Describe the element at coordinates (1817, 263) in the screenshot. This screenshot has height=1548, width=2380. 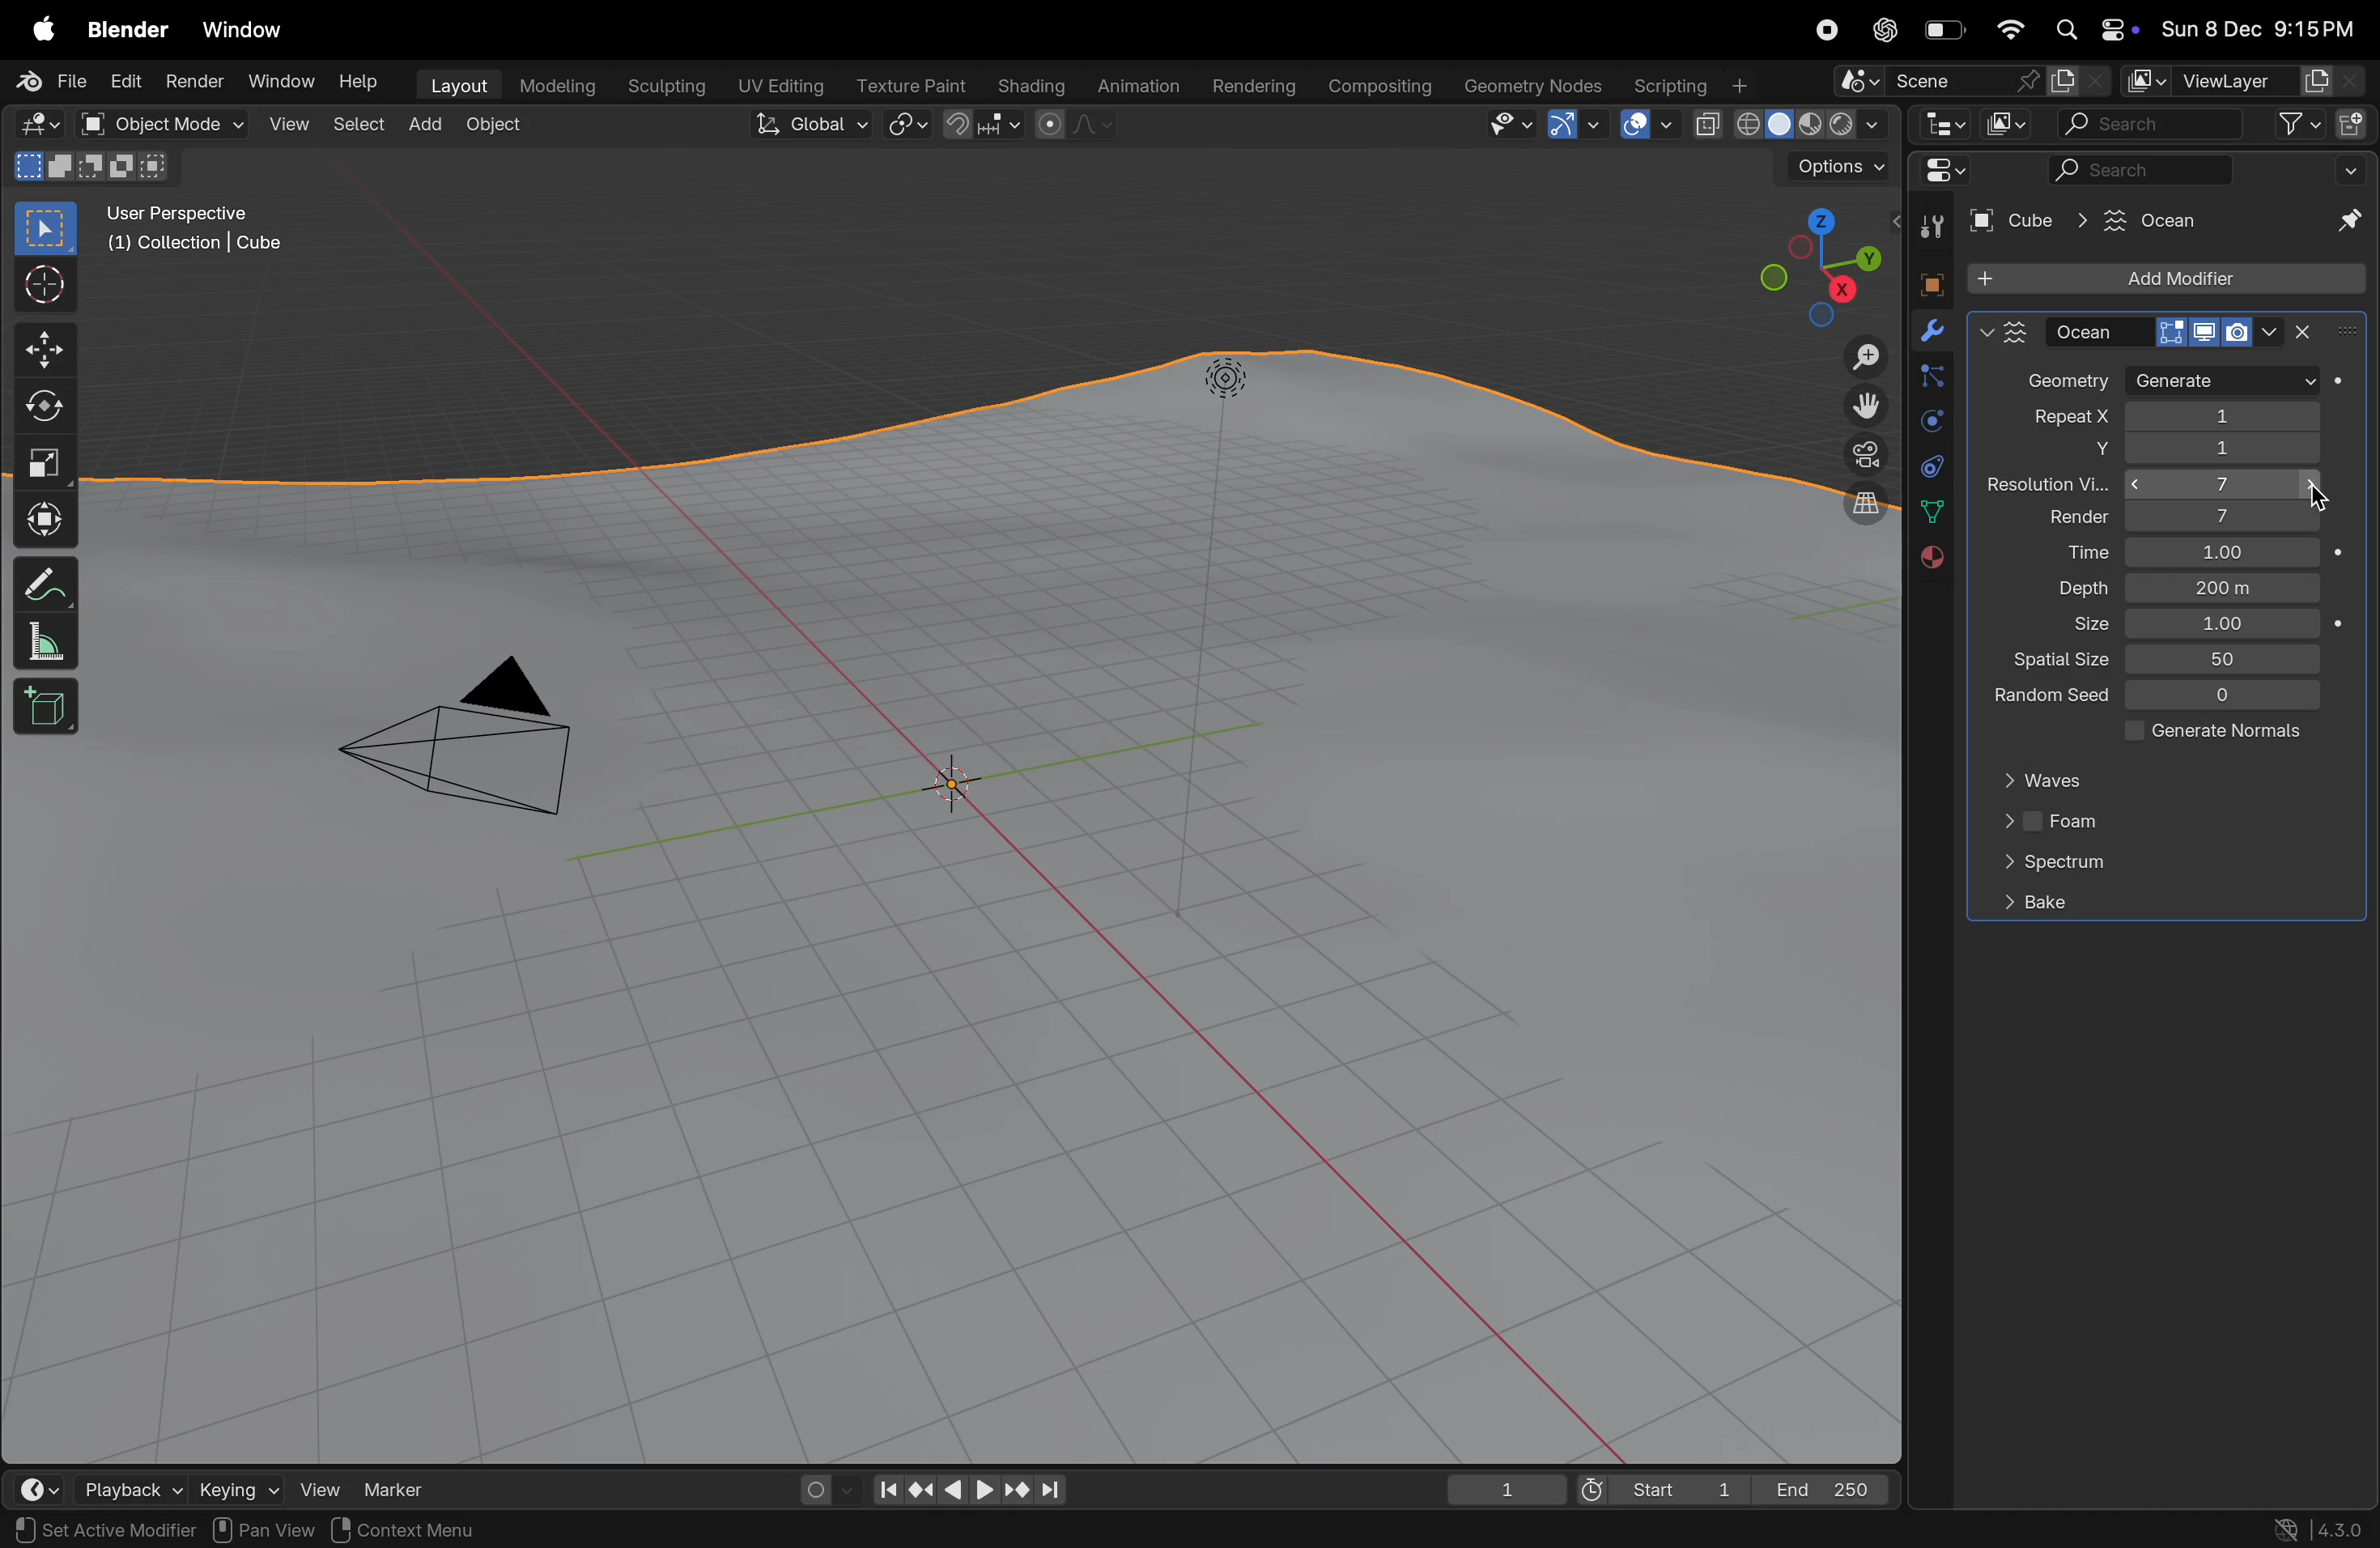
I see `view points` at that location.